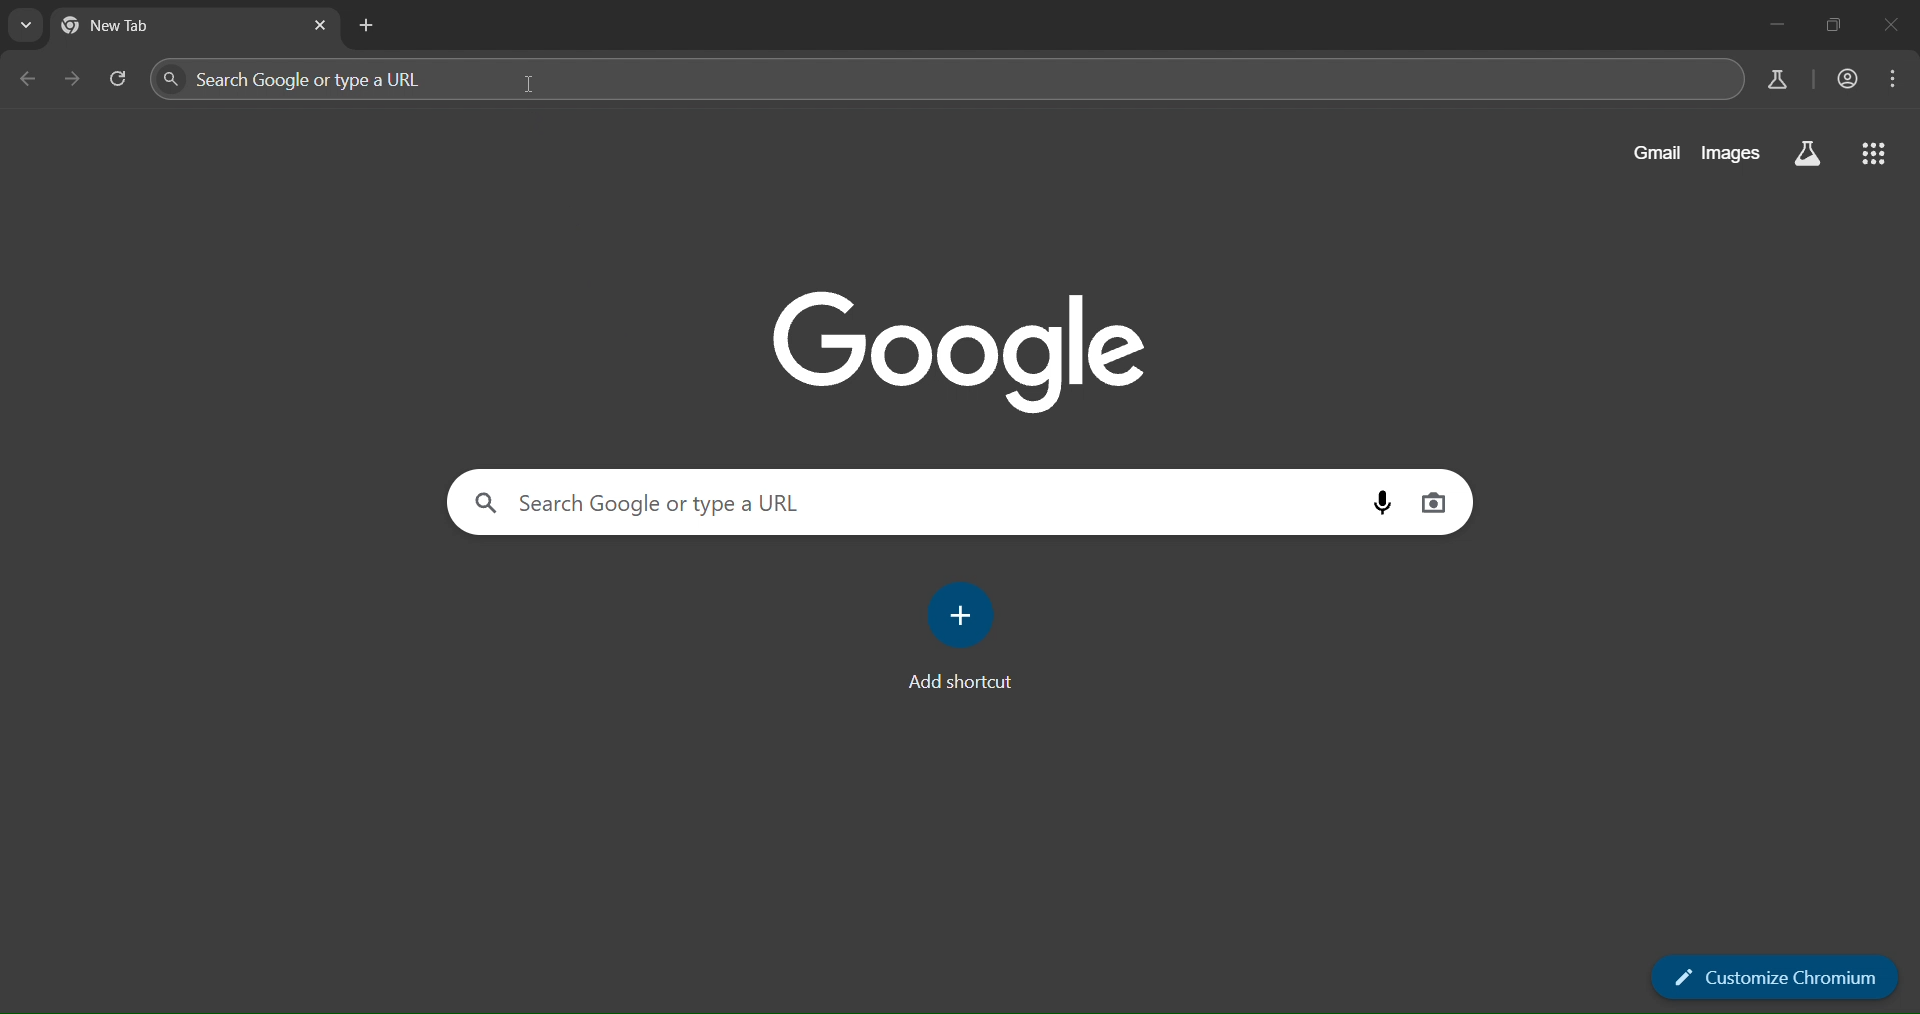 This screenshot has width=1920, height=1014. I want to click on voice search, so click(1385, 505).